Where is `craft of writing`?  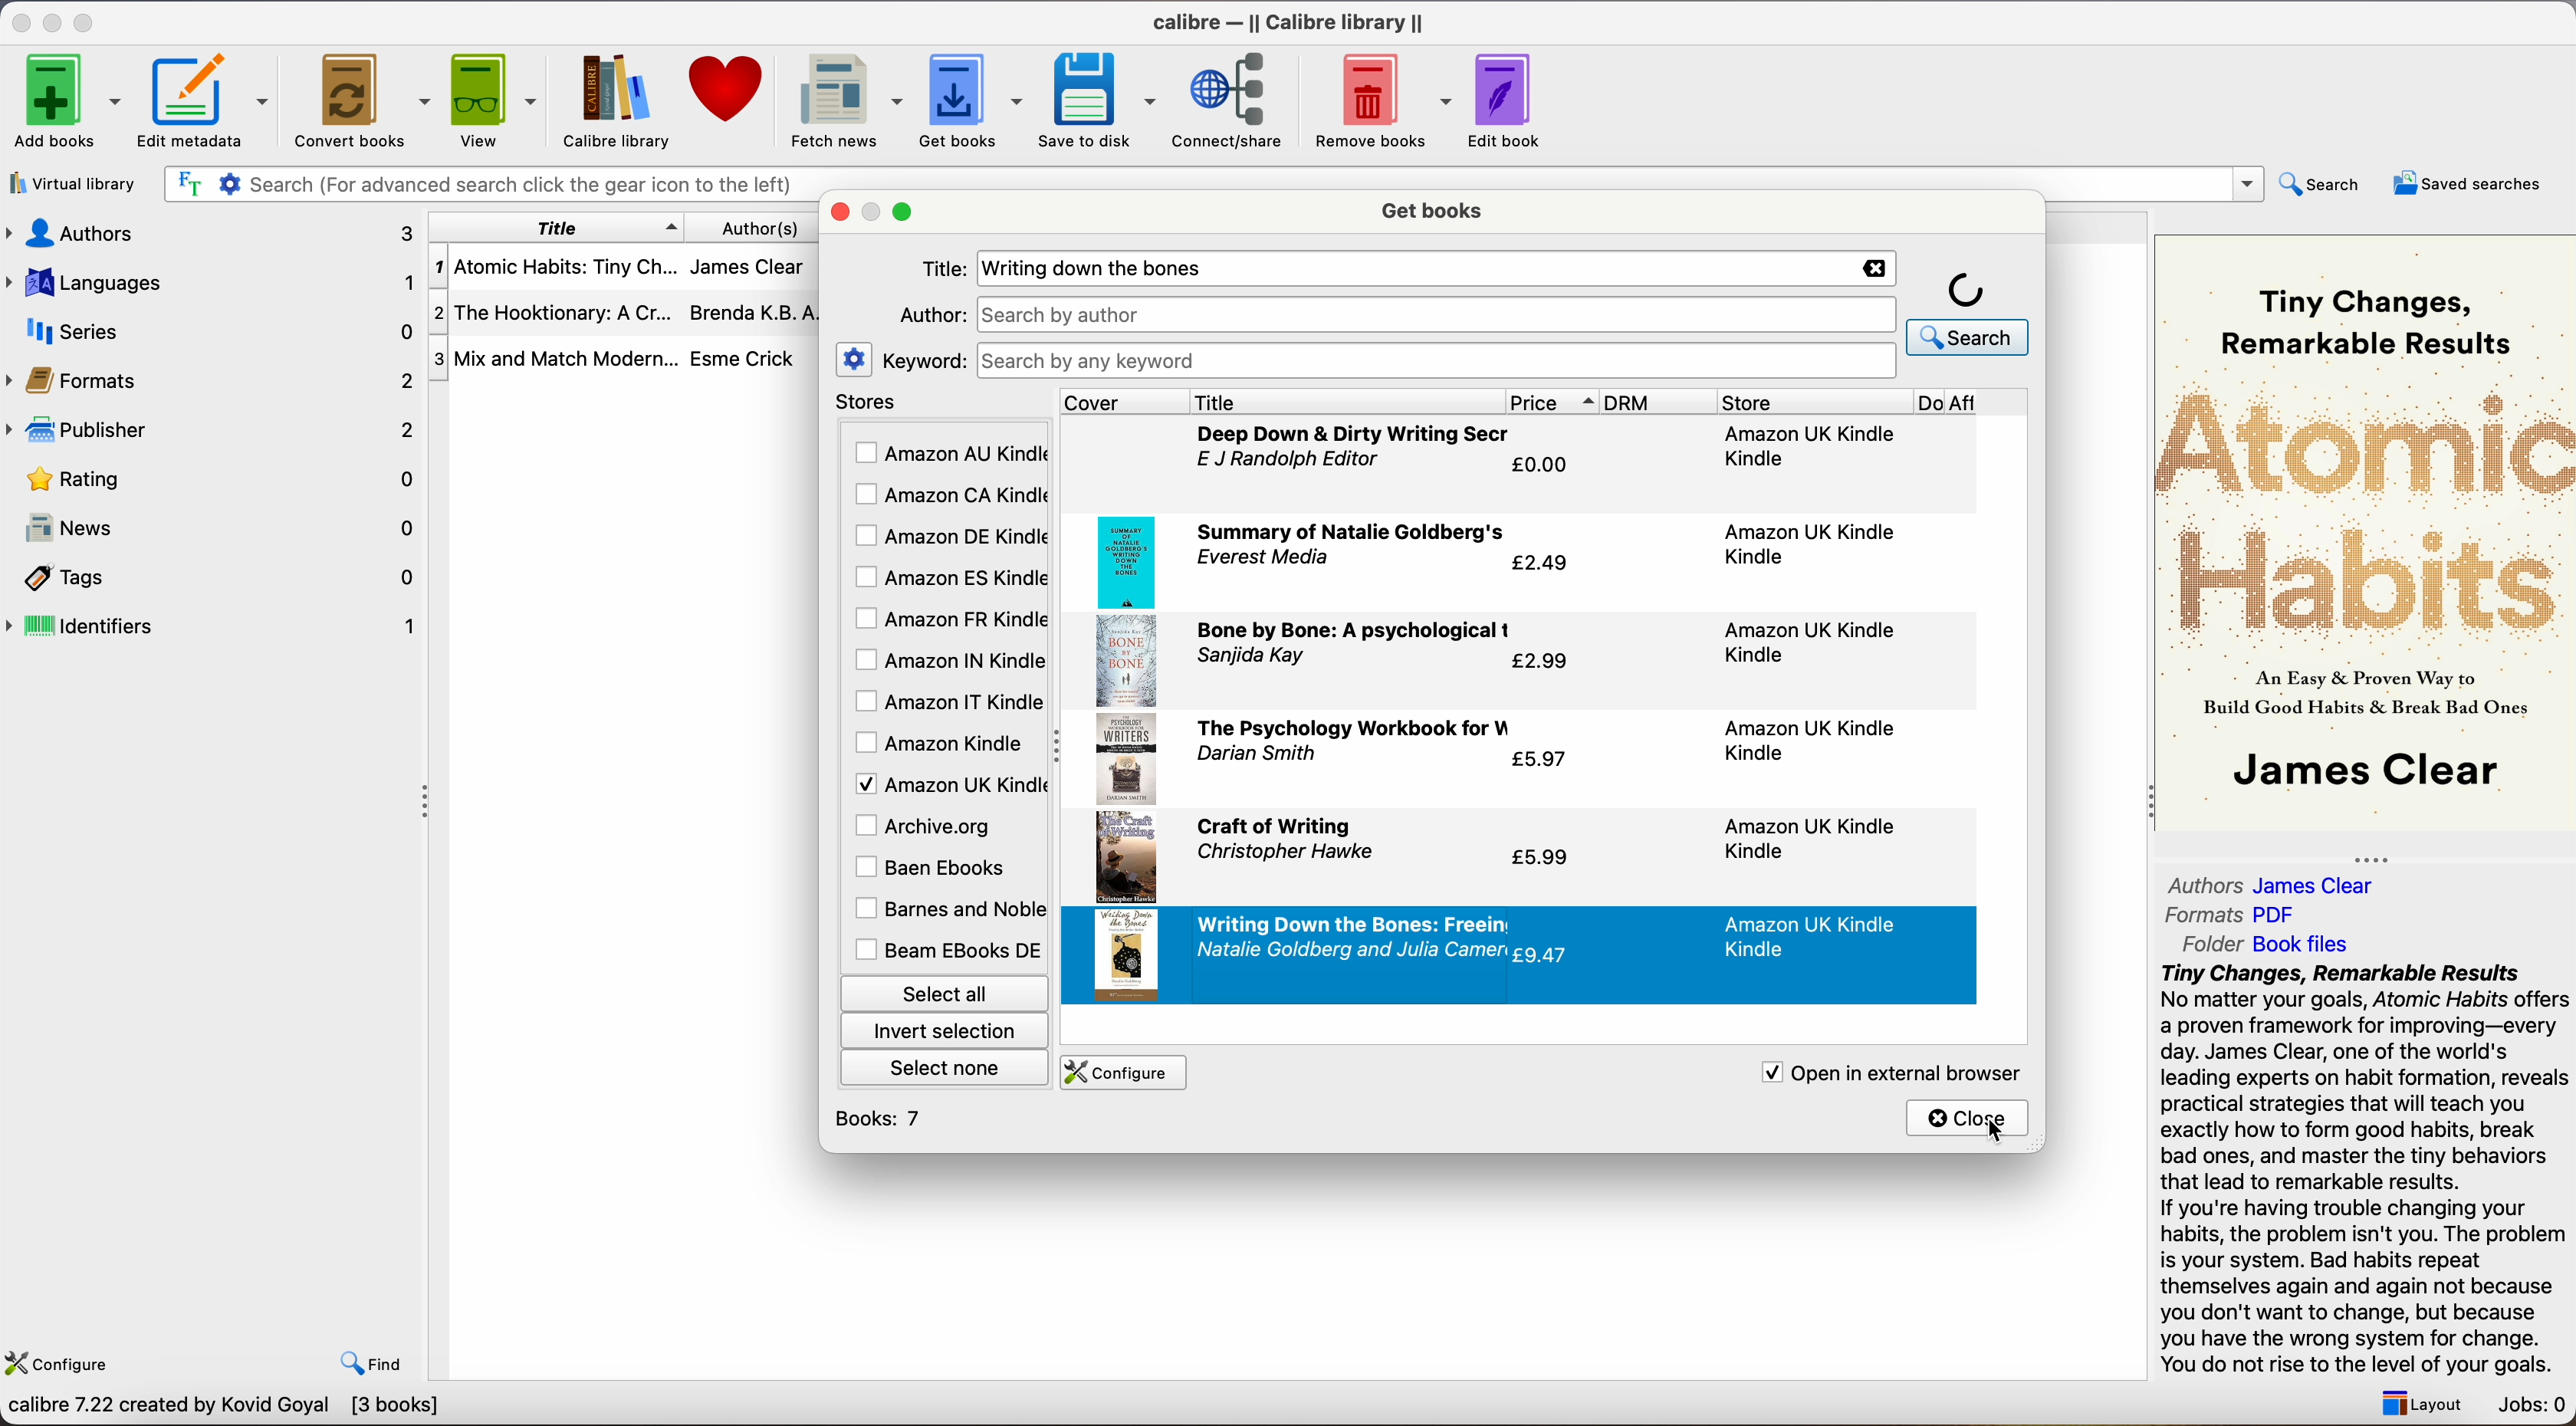 craft of writing is located at coordinates (1275, 827).